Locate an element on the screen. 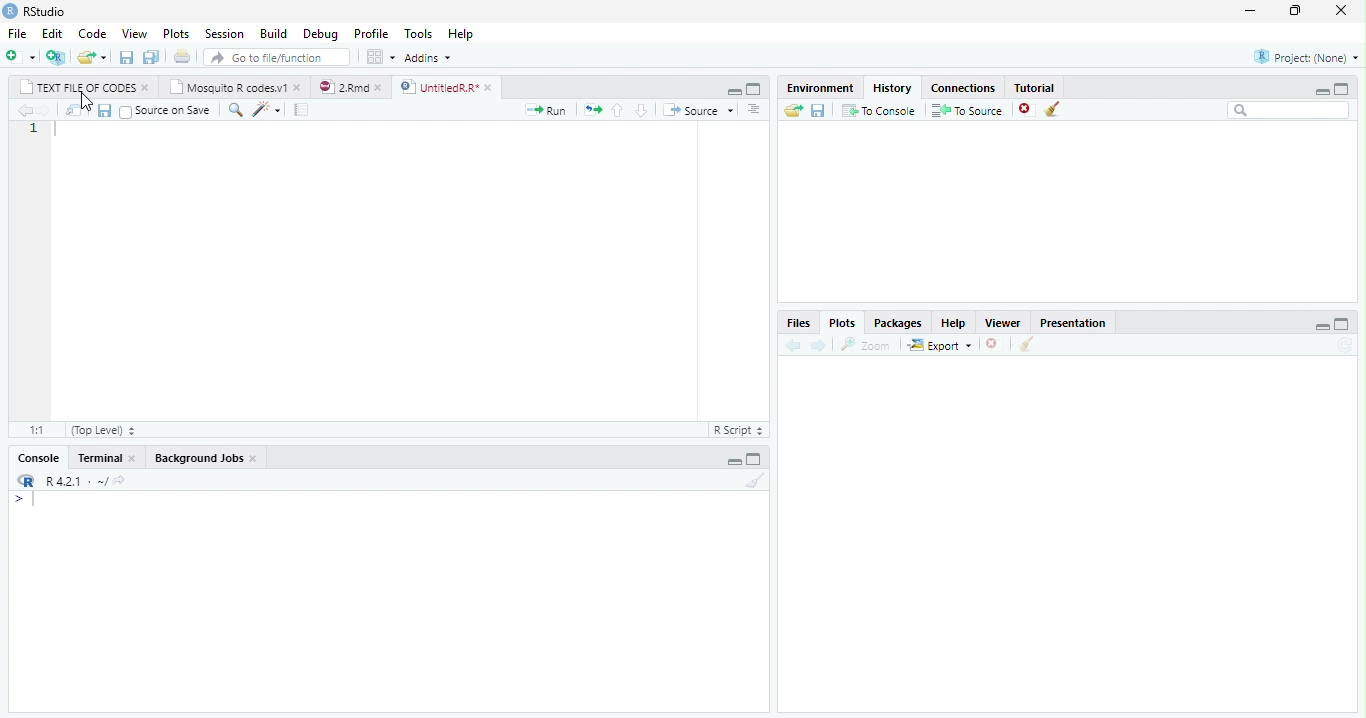 The width and height of the screenshot is (1366, 718). print current file is located at coordinates (185, 57).